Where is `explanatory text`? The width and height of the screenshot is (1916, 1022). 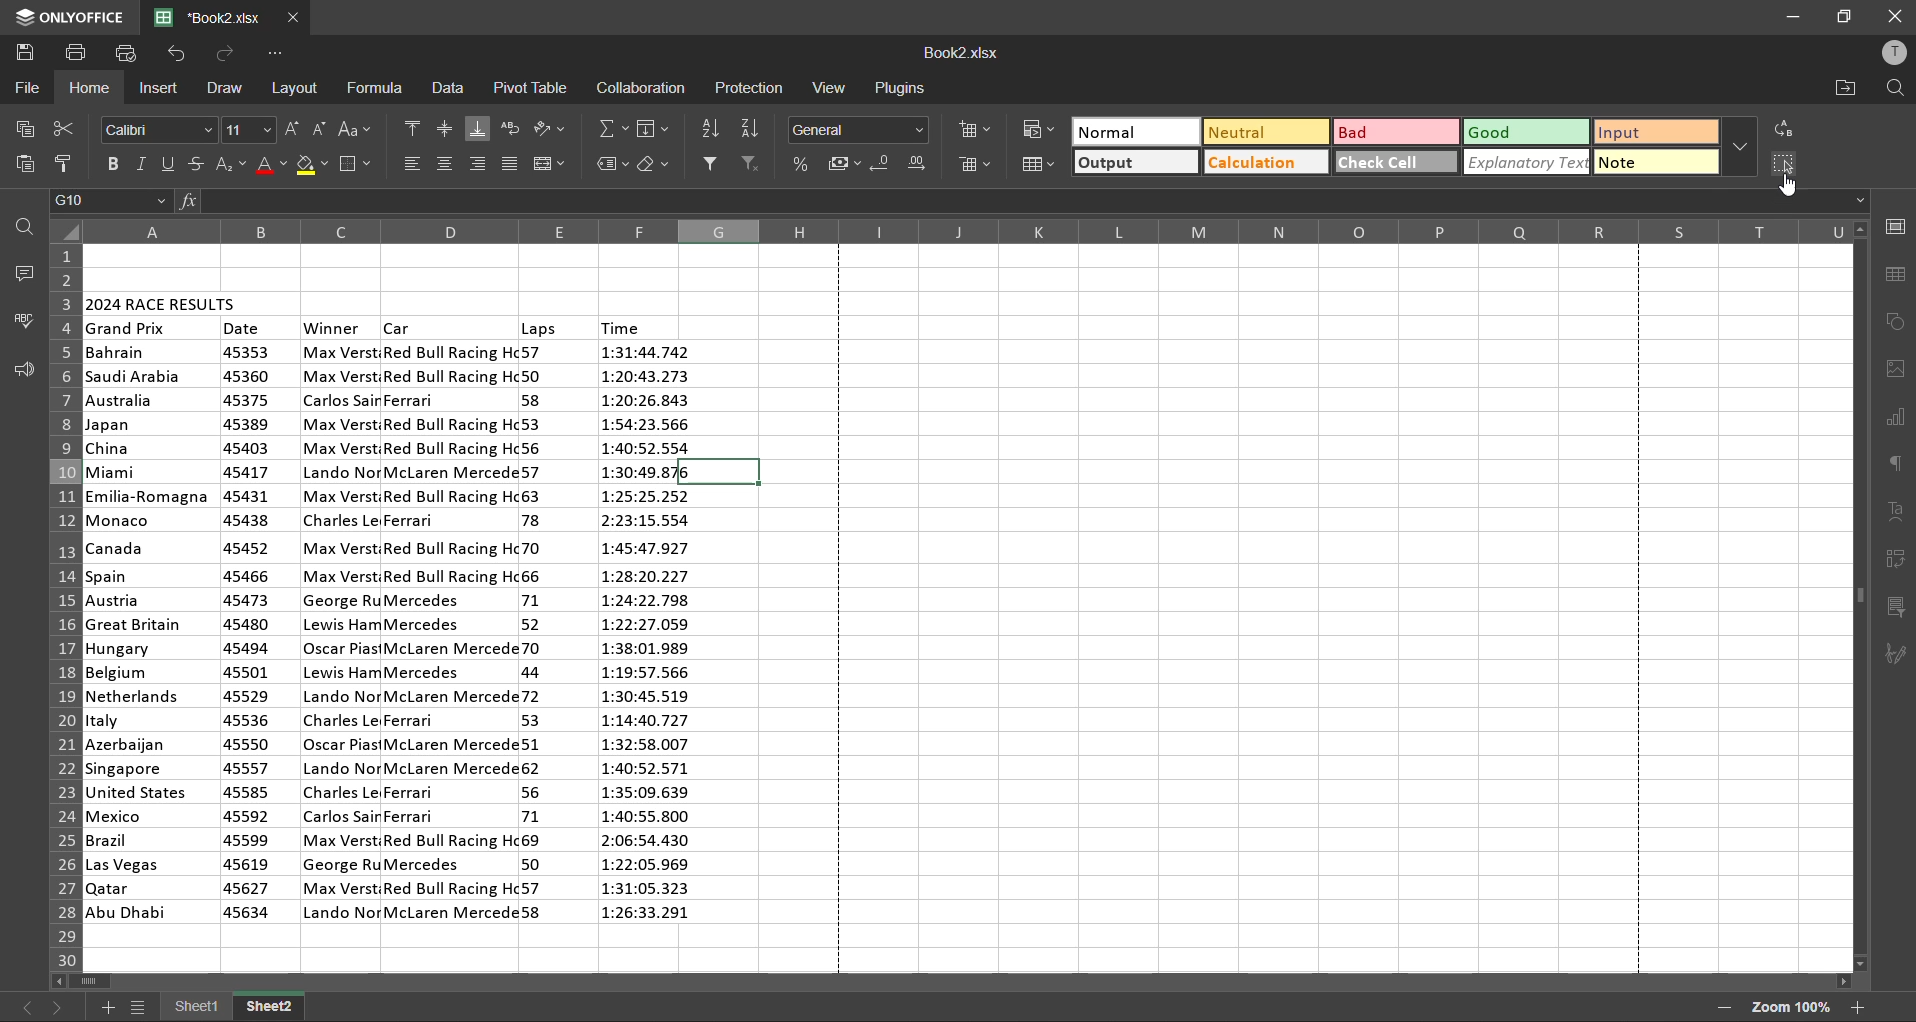 explanatory text is located at coordinates (1529, 162).